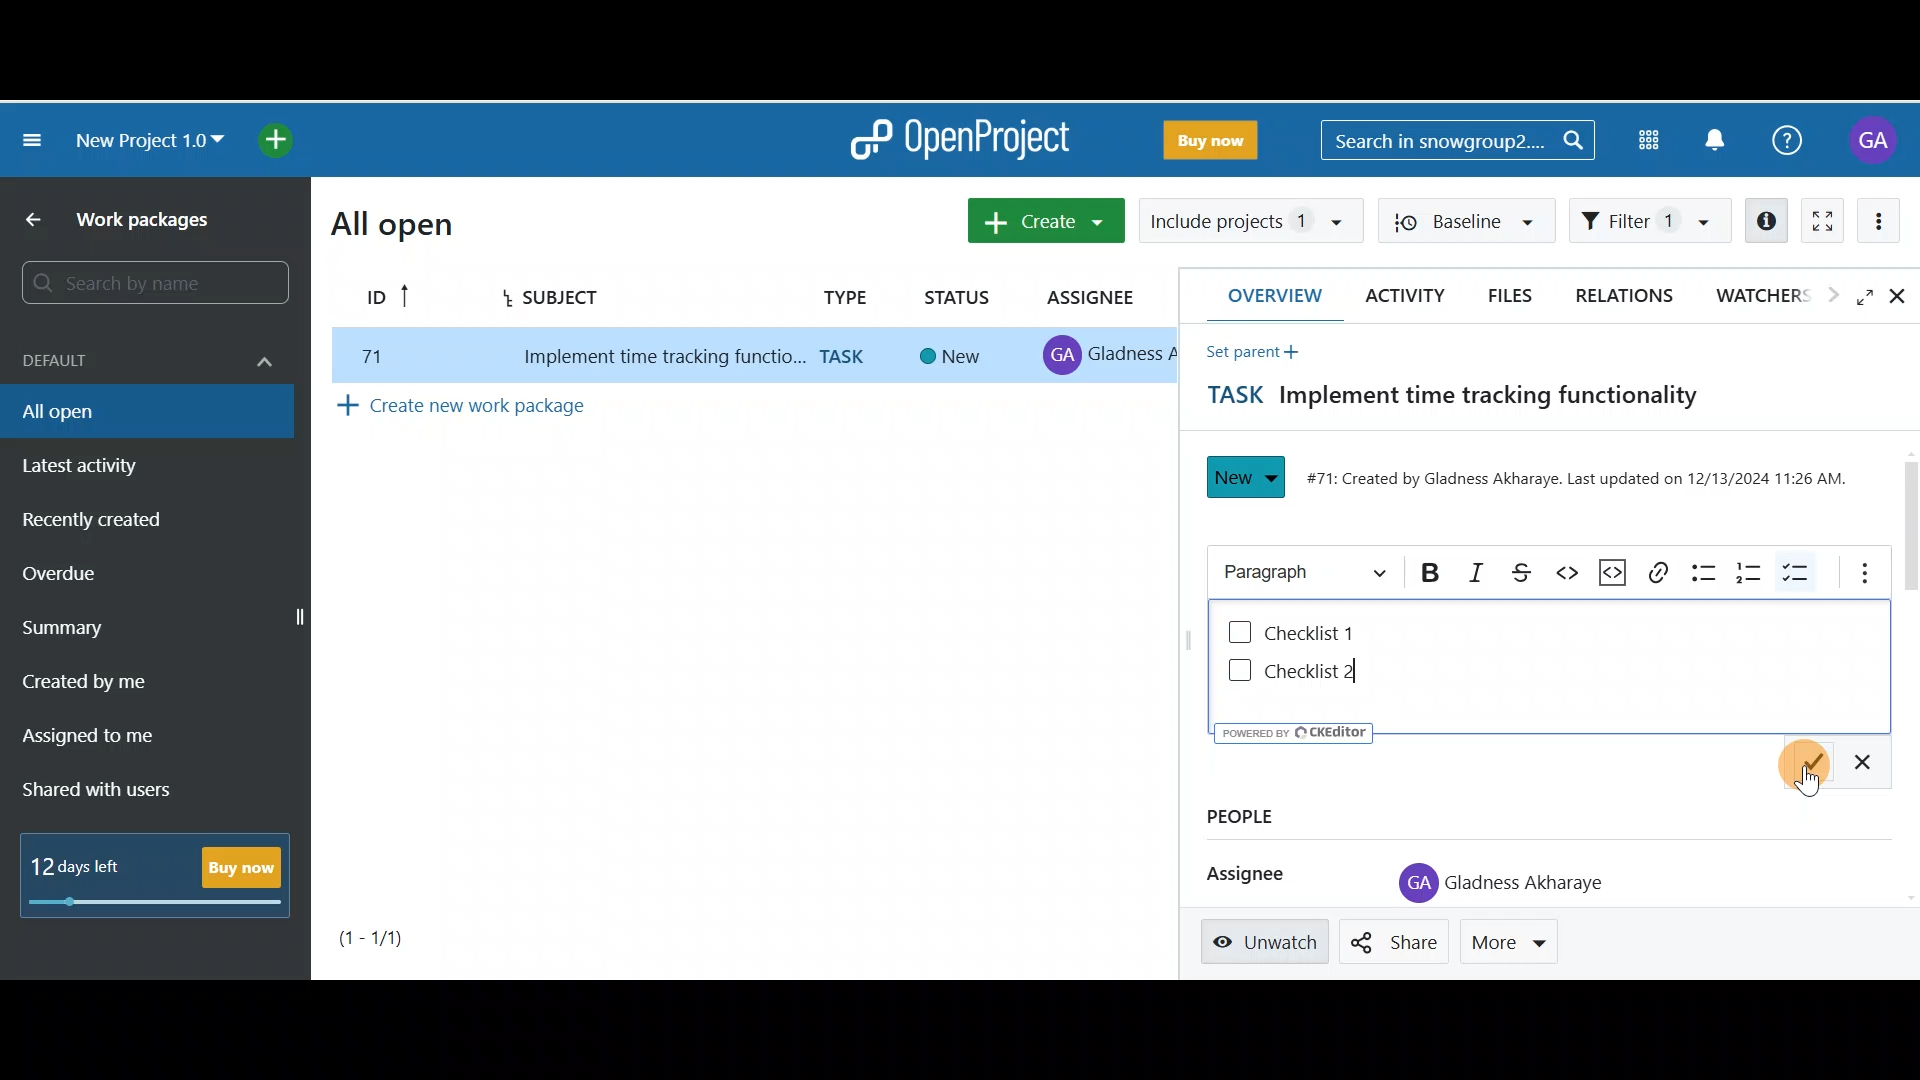  Describe the element at coordinates (143, 137) in the screenshot. I see `New project 1.0` at that location.